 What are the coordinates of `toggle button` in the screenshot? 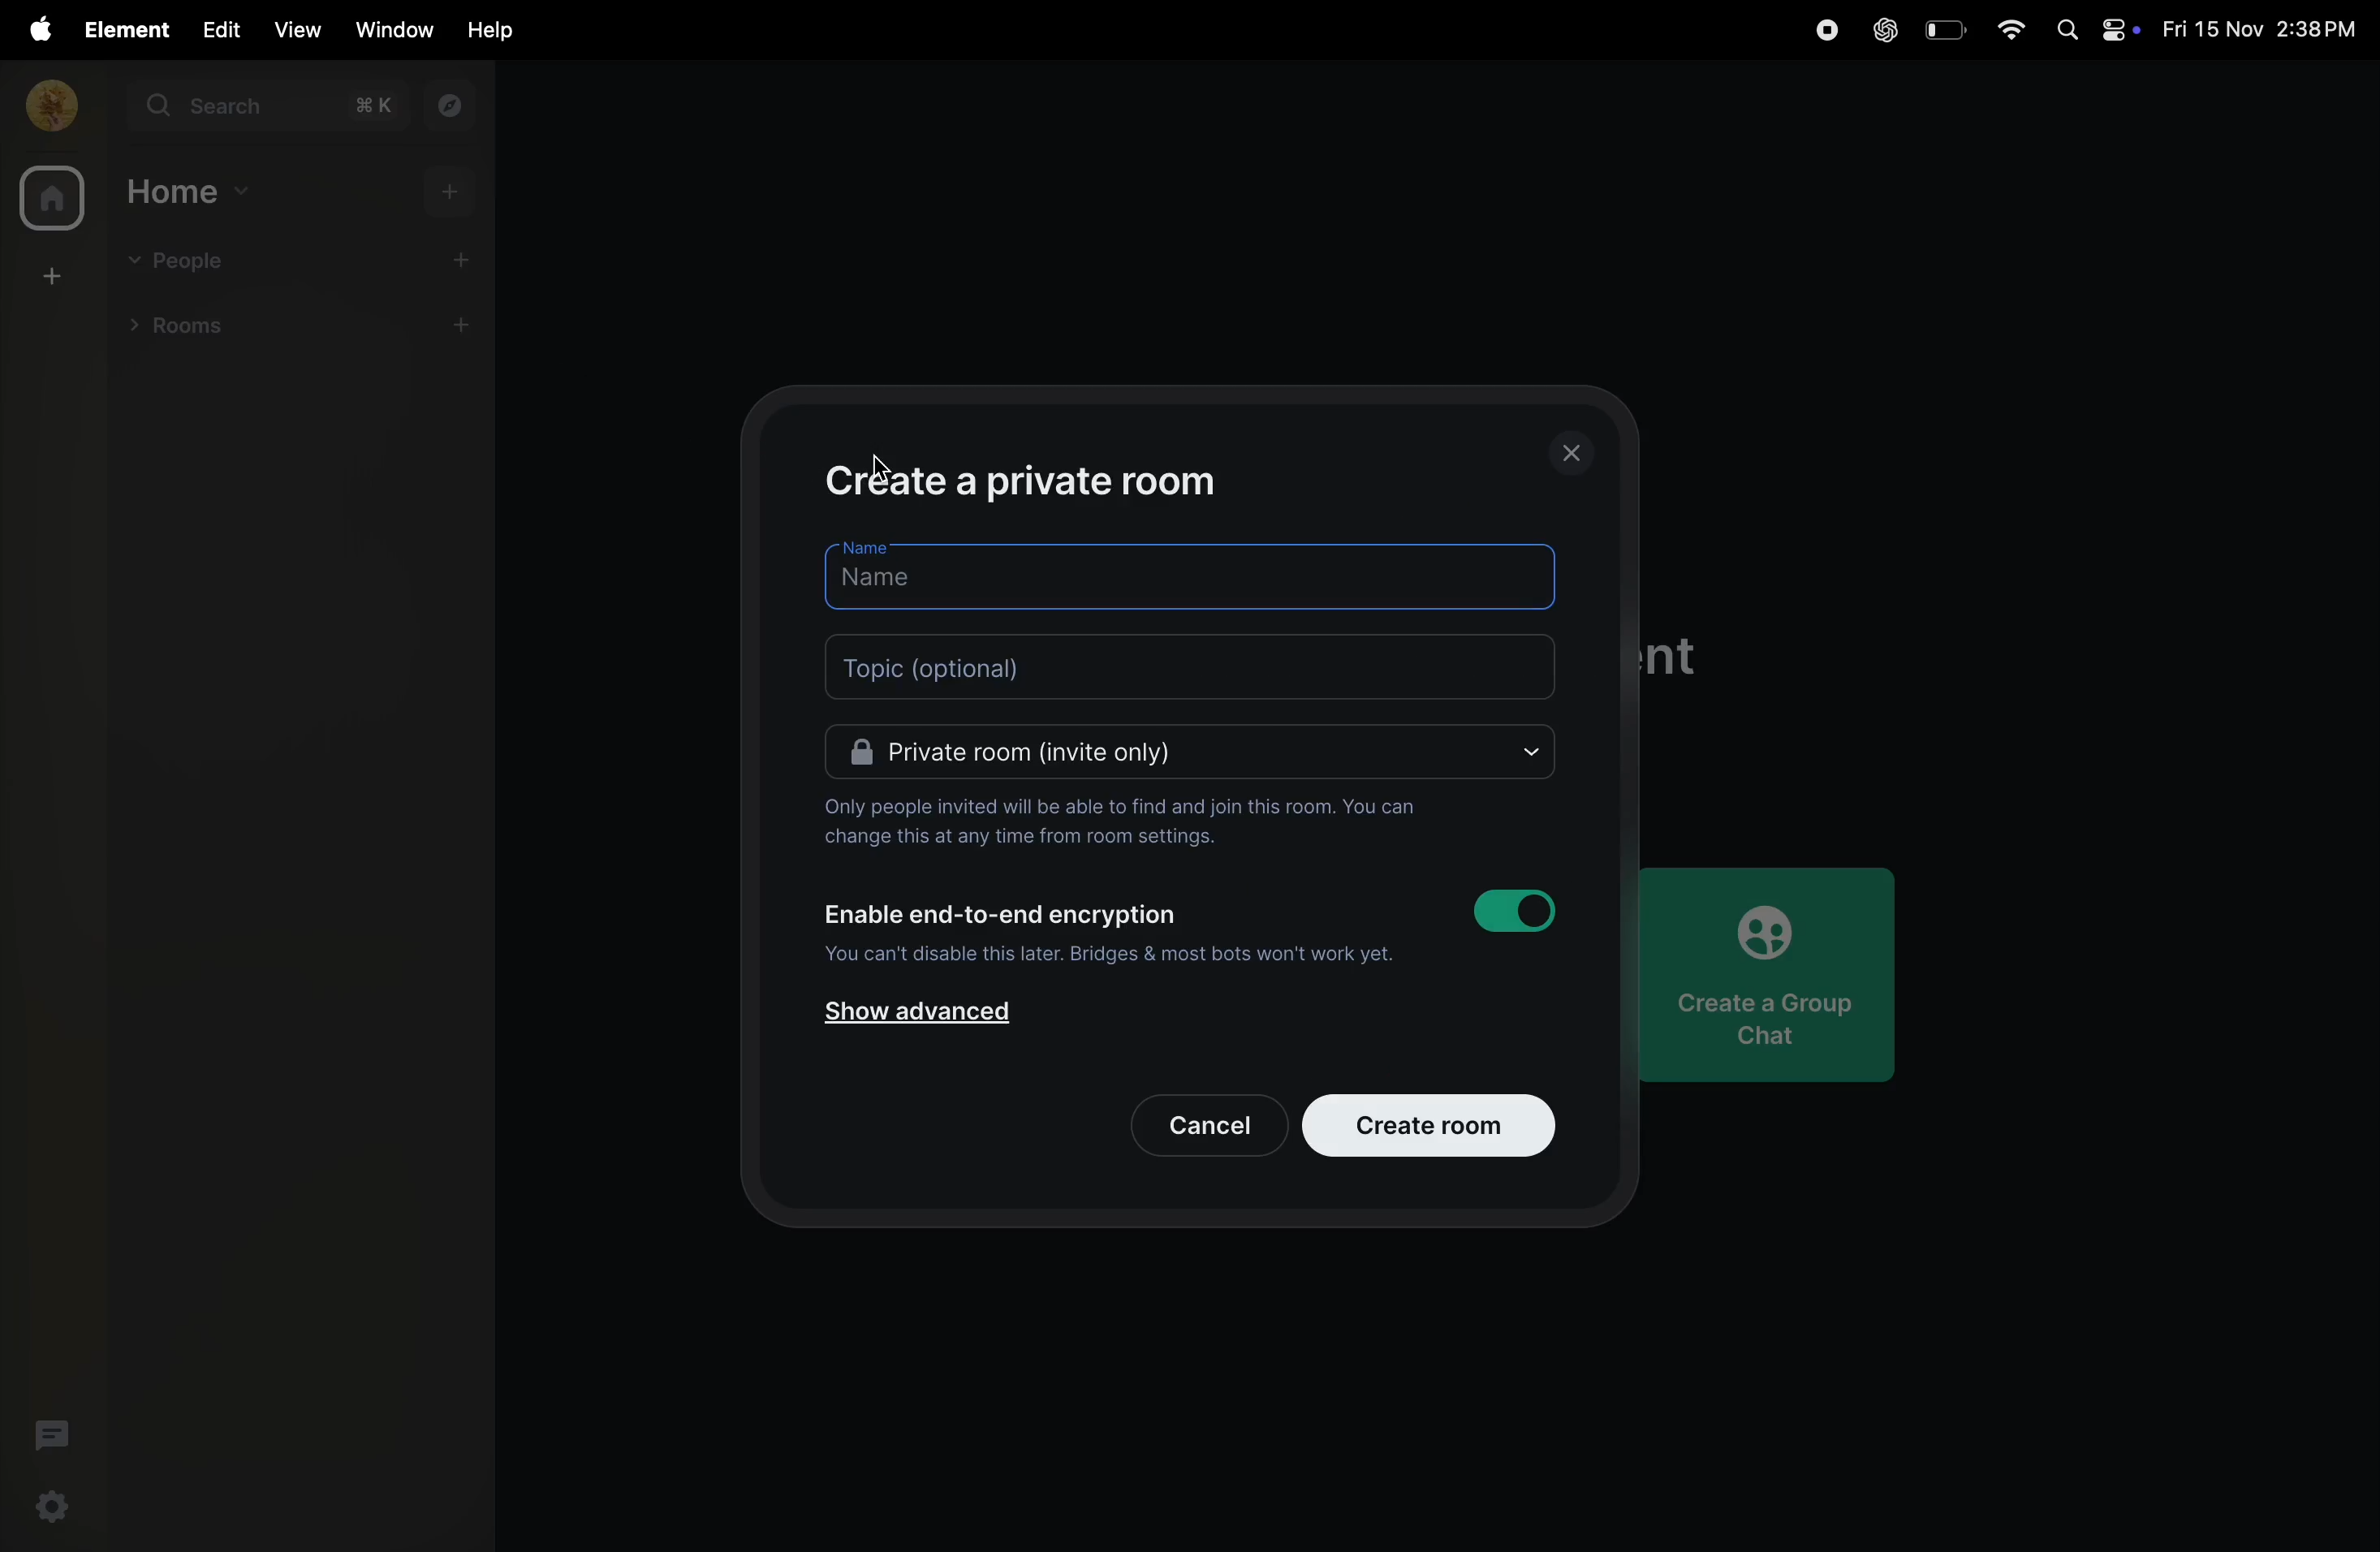 It's located at (1518, 916).